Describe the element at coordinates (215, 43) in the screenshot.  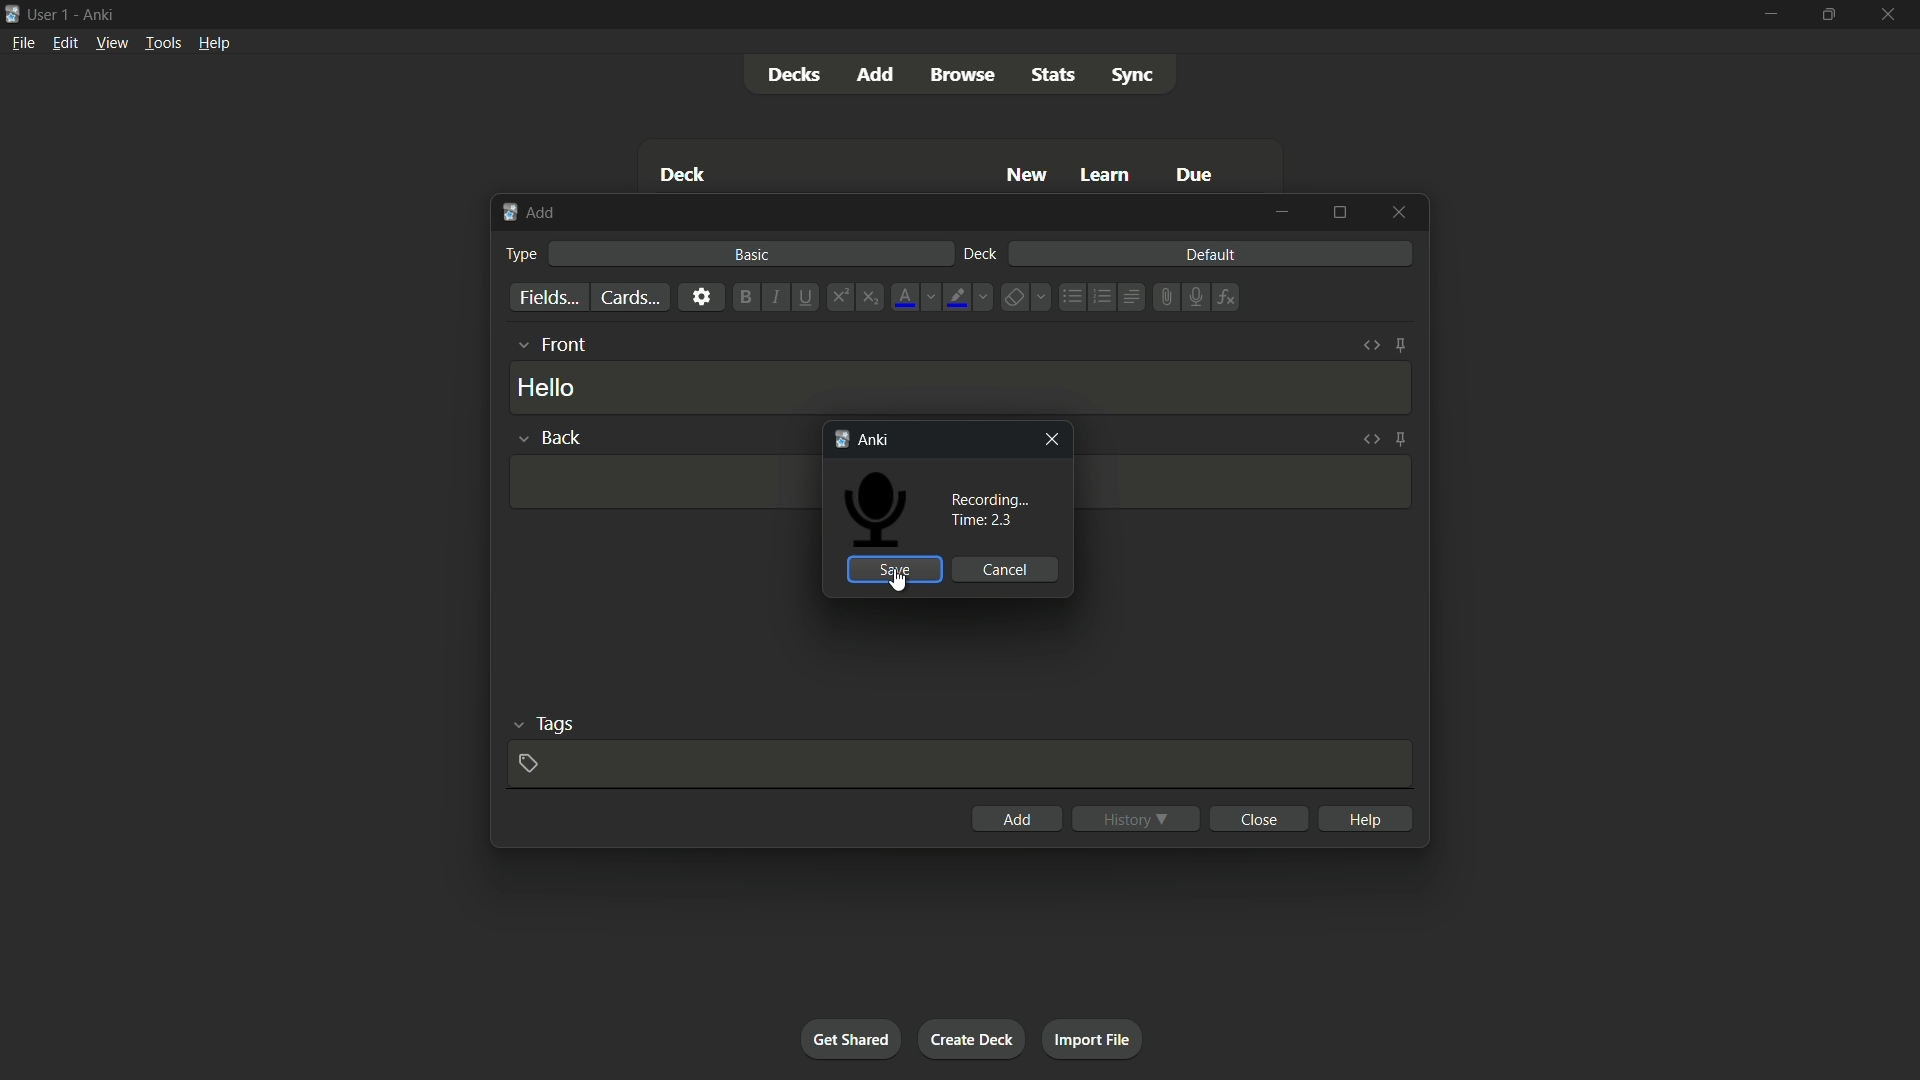
I see `help menu` at that location.